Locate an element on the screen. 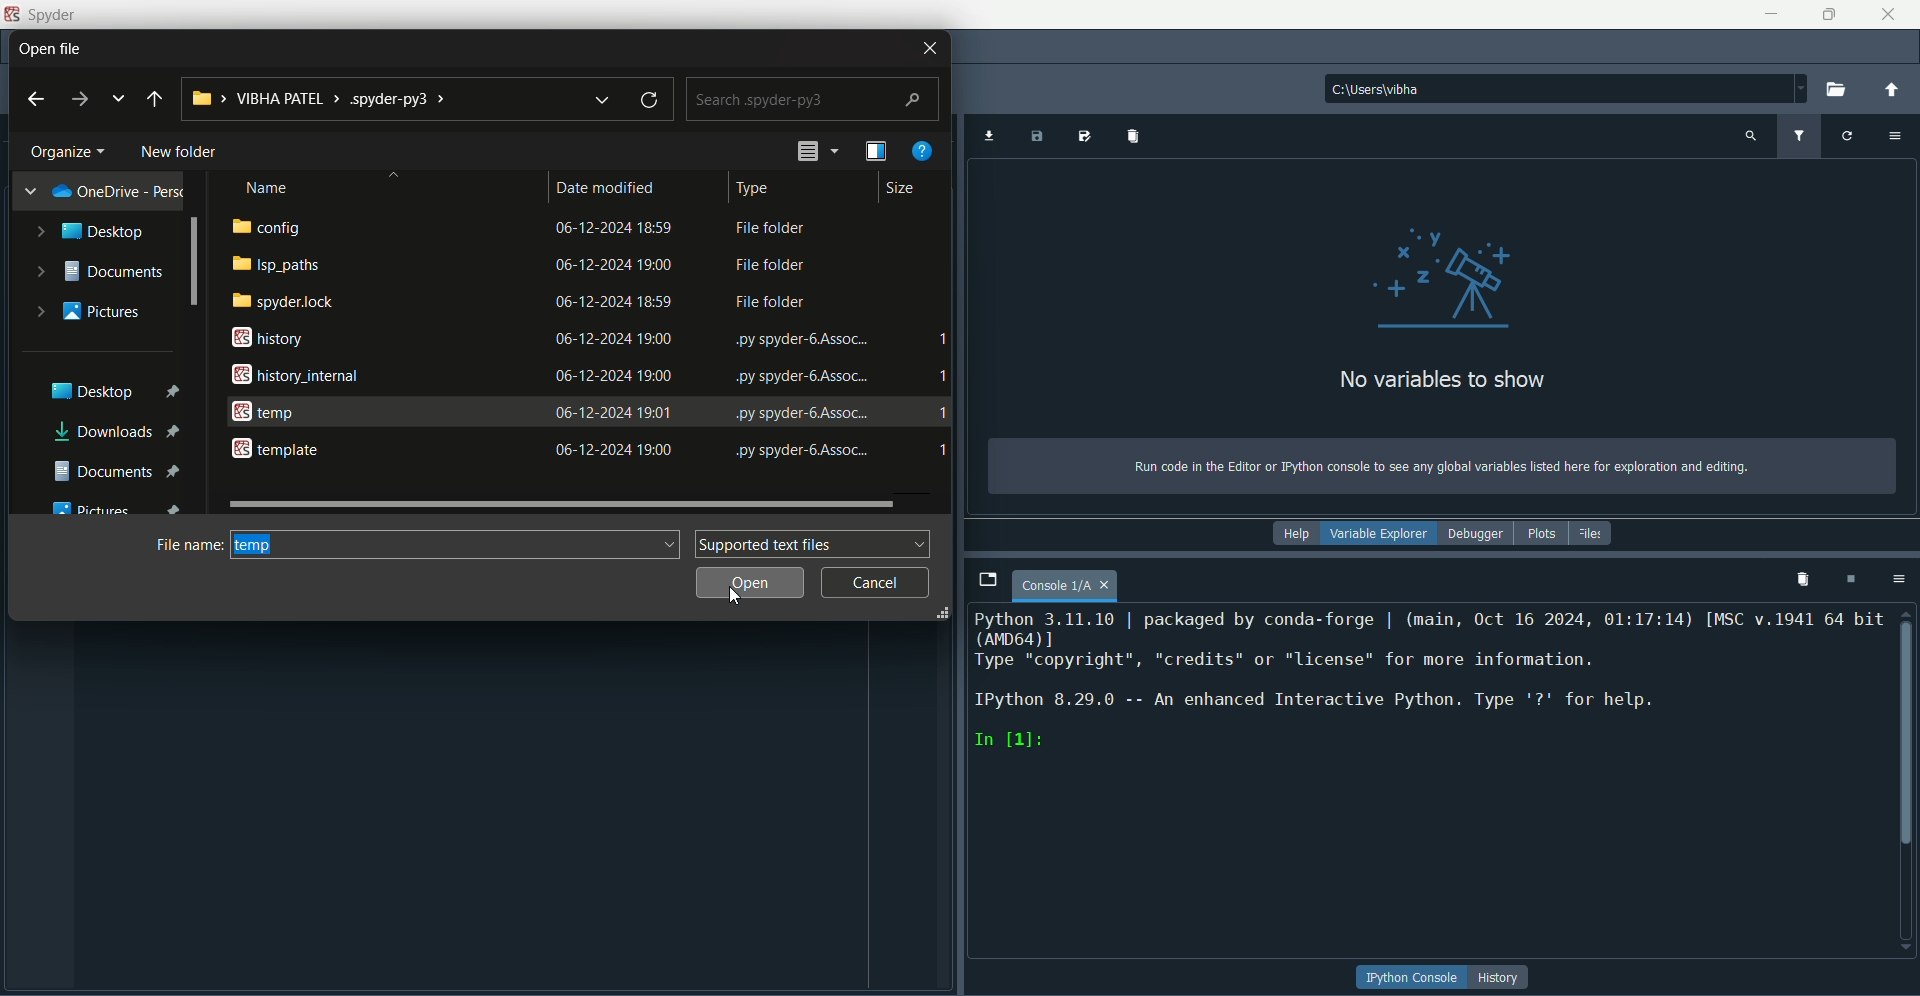 The height and width of the screenshot is (996, 1920). change your view is located at coordinates (878, 151).